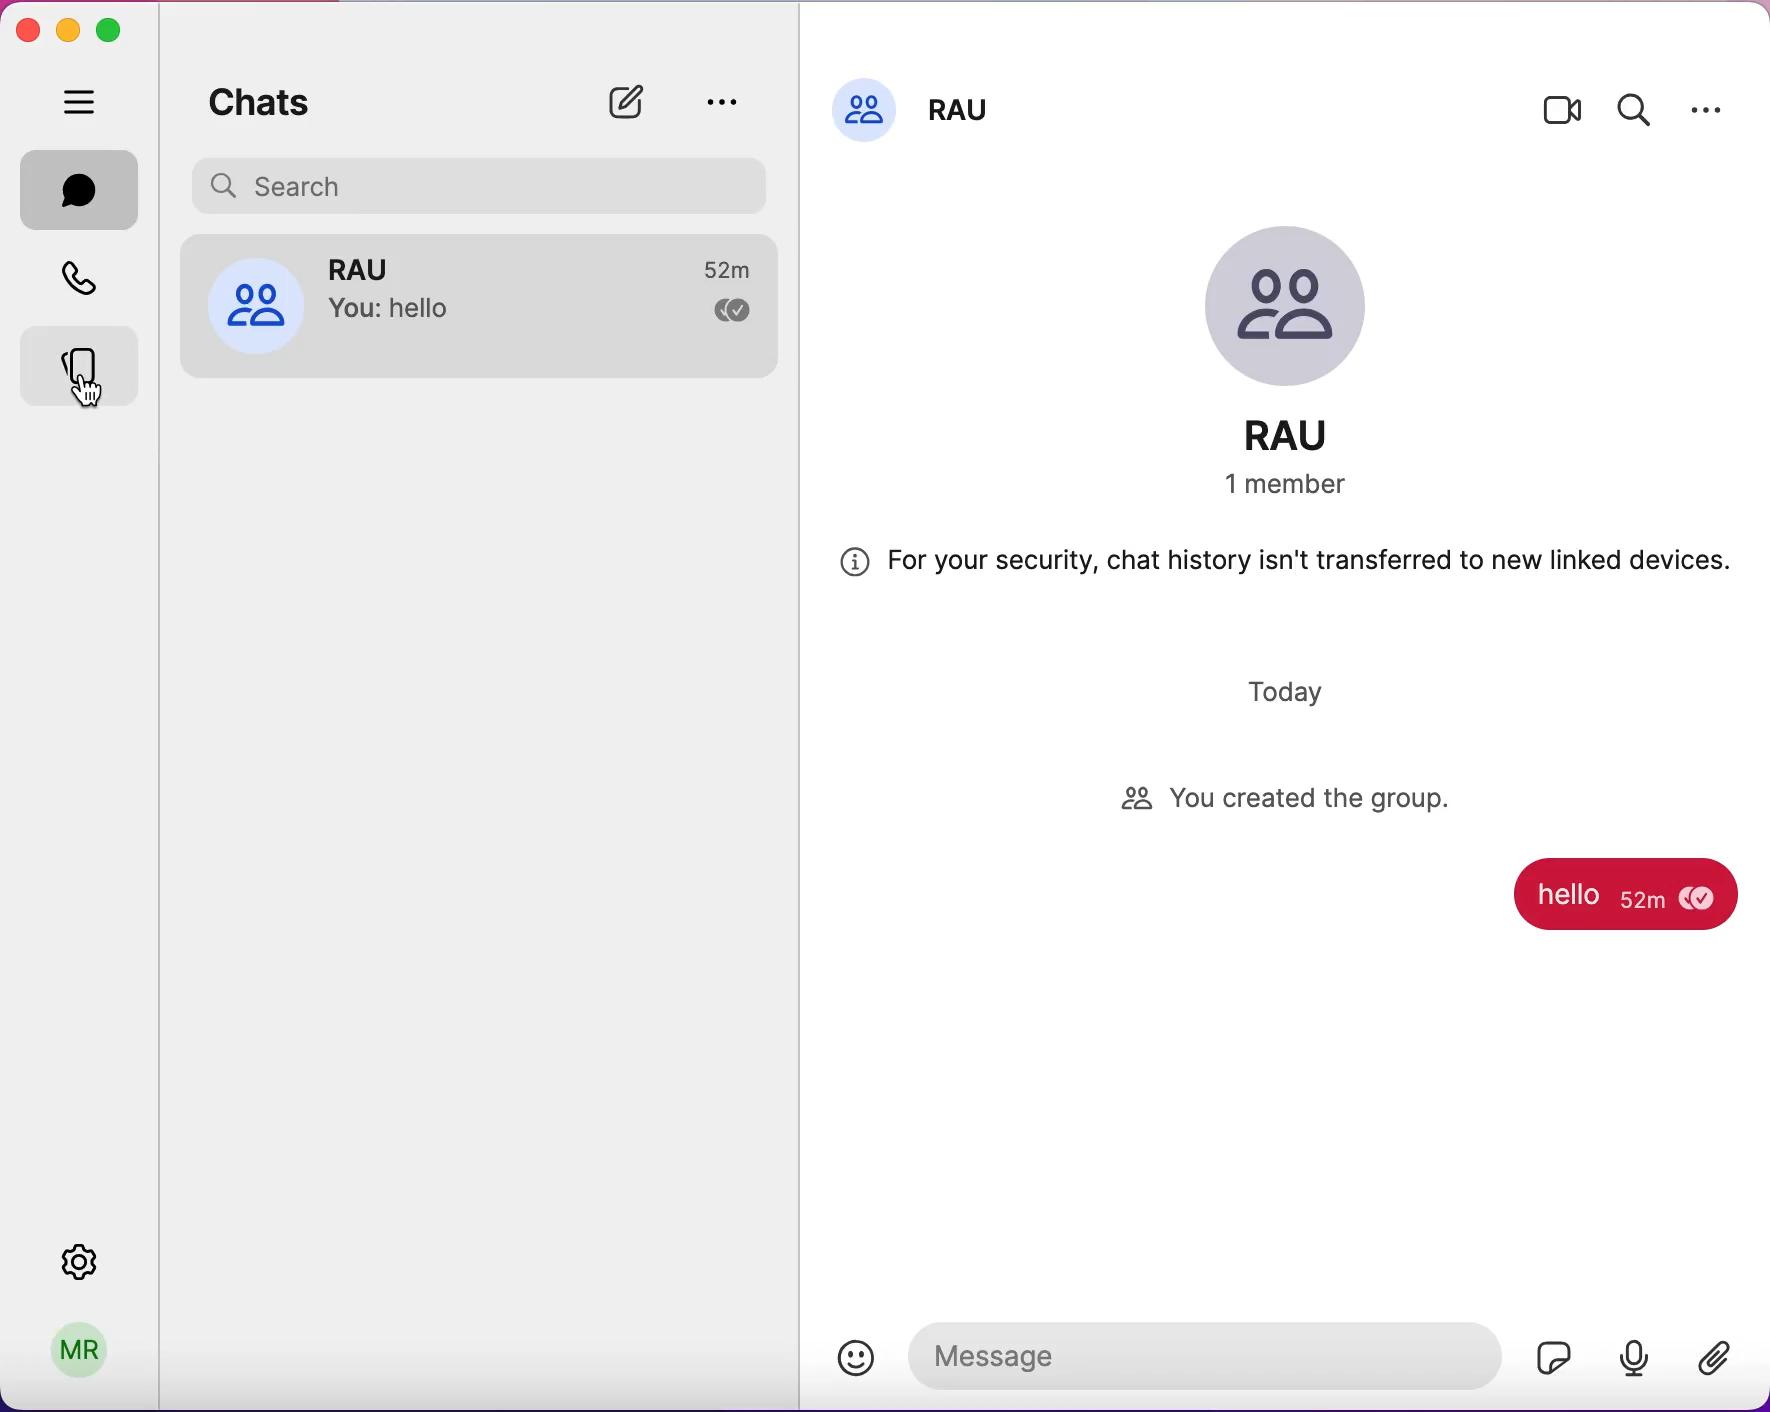  I want to click on chats, so click(83, 189).